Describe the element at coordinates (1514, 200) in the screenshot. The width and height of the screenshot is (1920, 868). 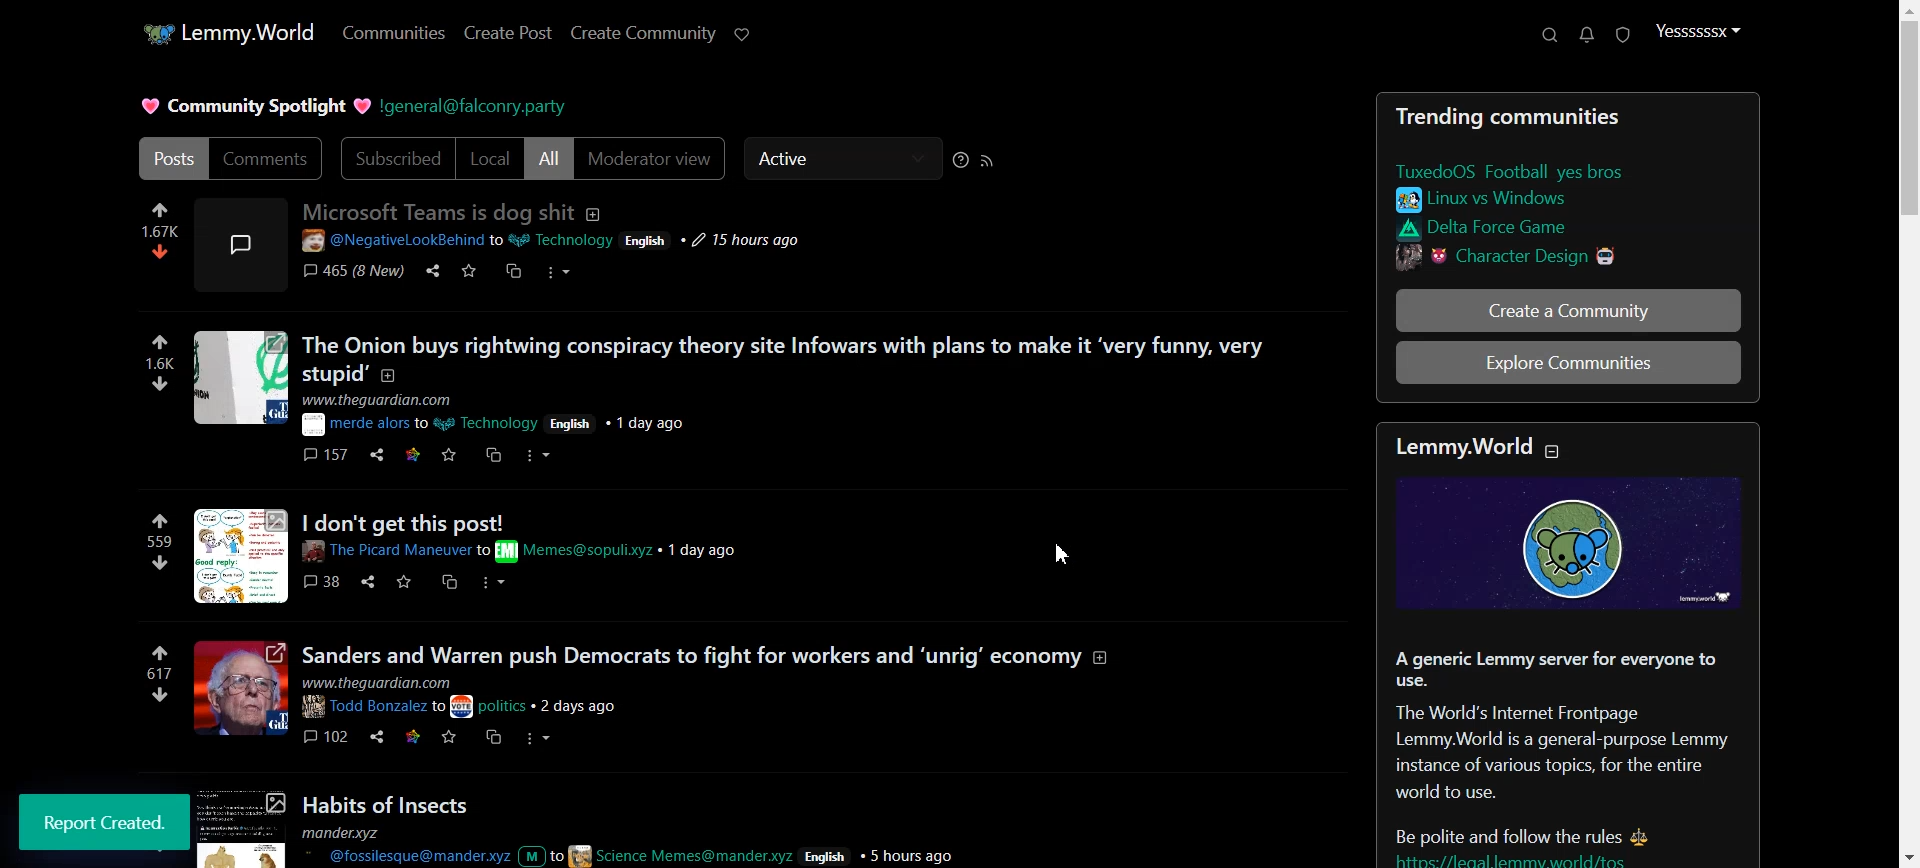
I see `link` at that location.